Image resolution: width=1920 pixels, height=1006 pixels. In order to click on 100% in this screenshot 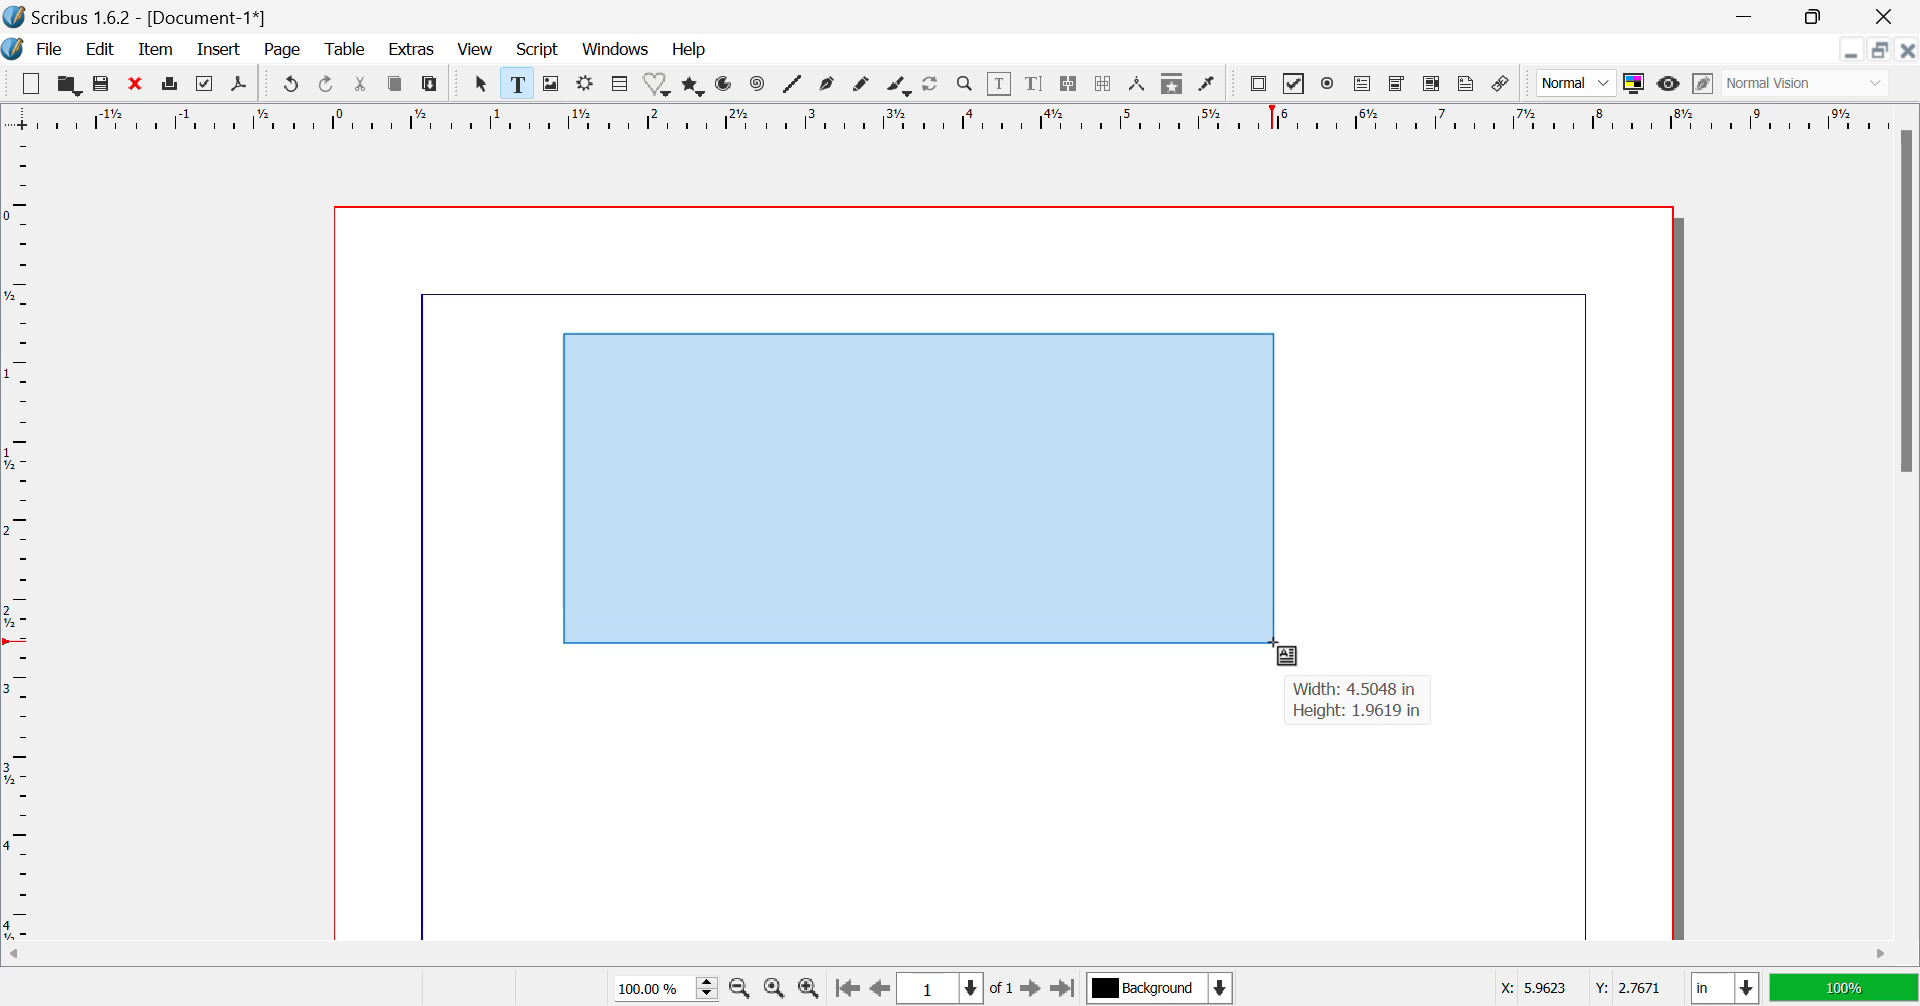, I will do `click(1842, 988)`.